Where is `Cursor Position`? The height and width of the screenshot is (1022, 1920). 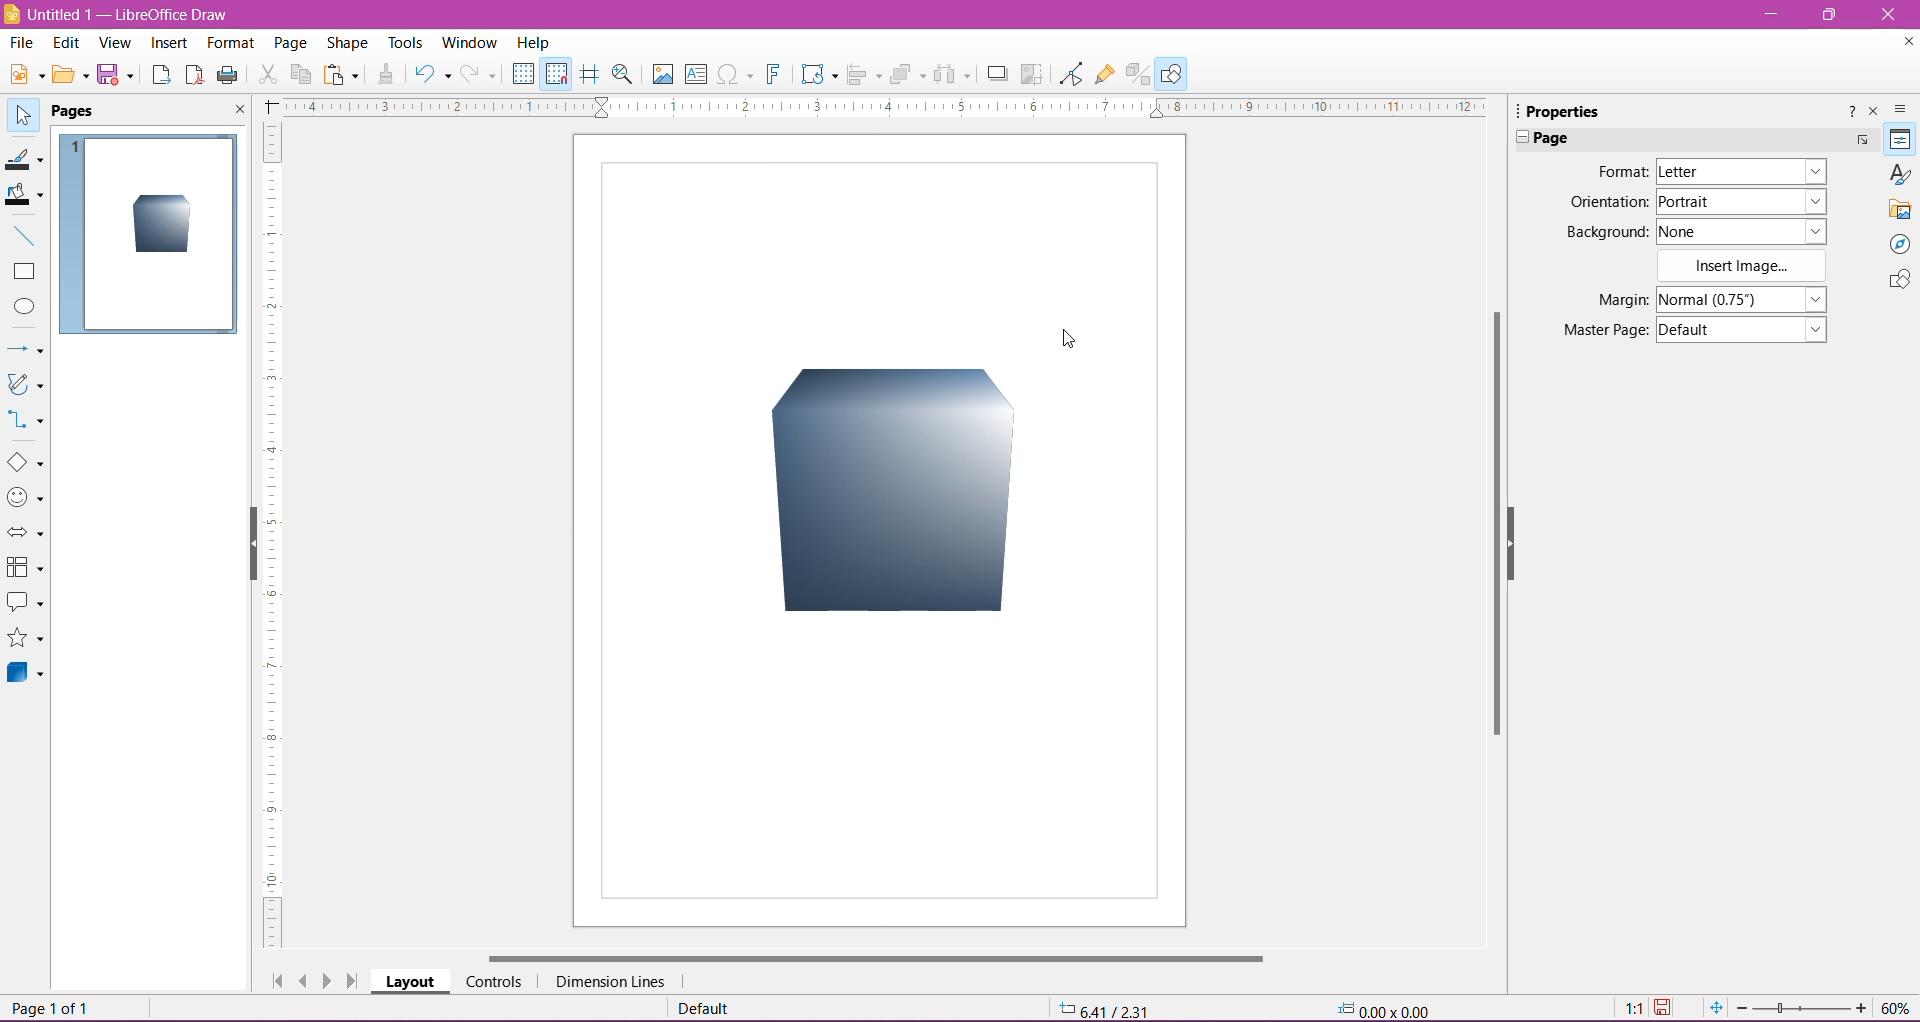
Cursor Position is located at coordinates (1115, 1010).